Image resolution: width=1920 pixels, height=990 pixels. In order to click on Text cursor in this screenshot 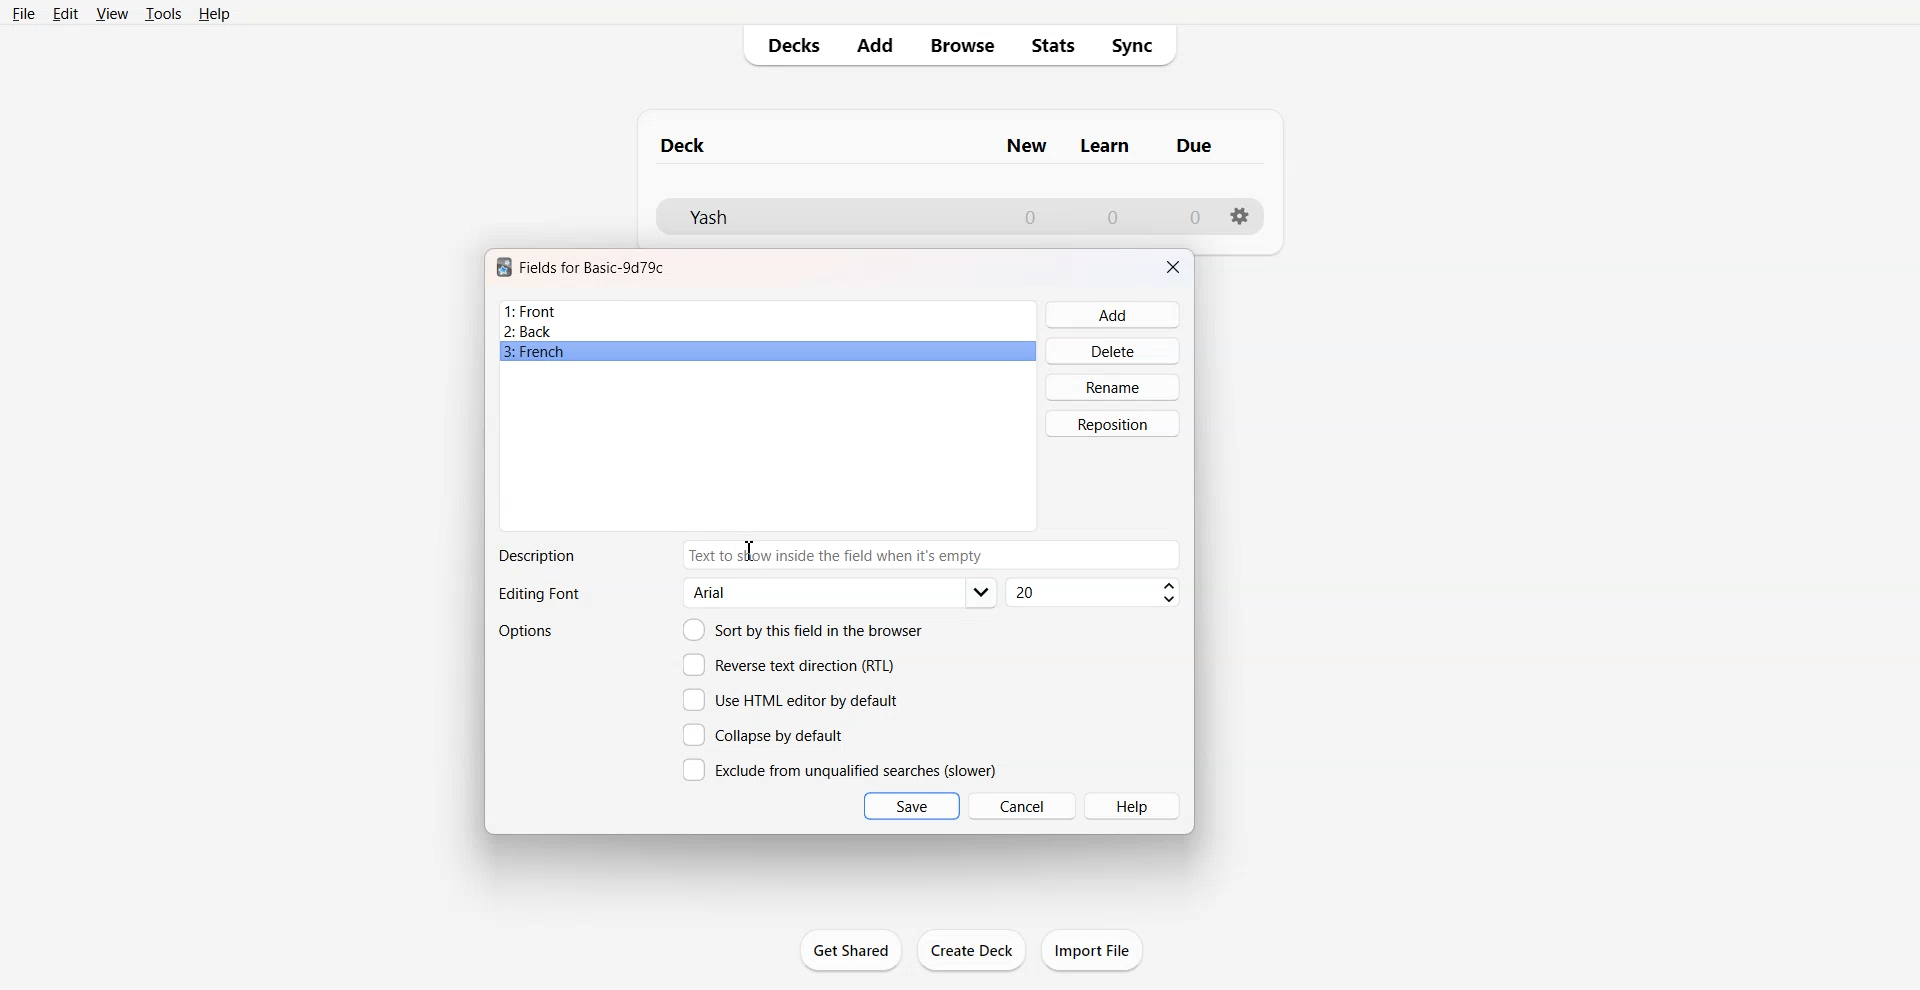, I will do `click(749, 551)`.